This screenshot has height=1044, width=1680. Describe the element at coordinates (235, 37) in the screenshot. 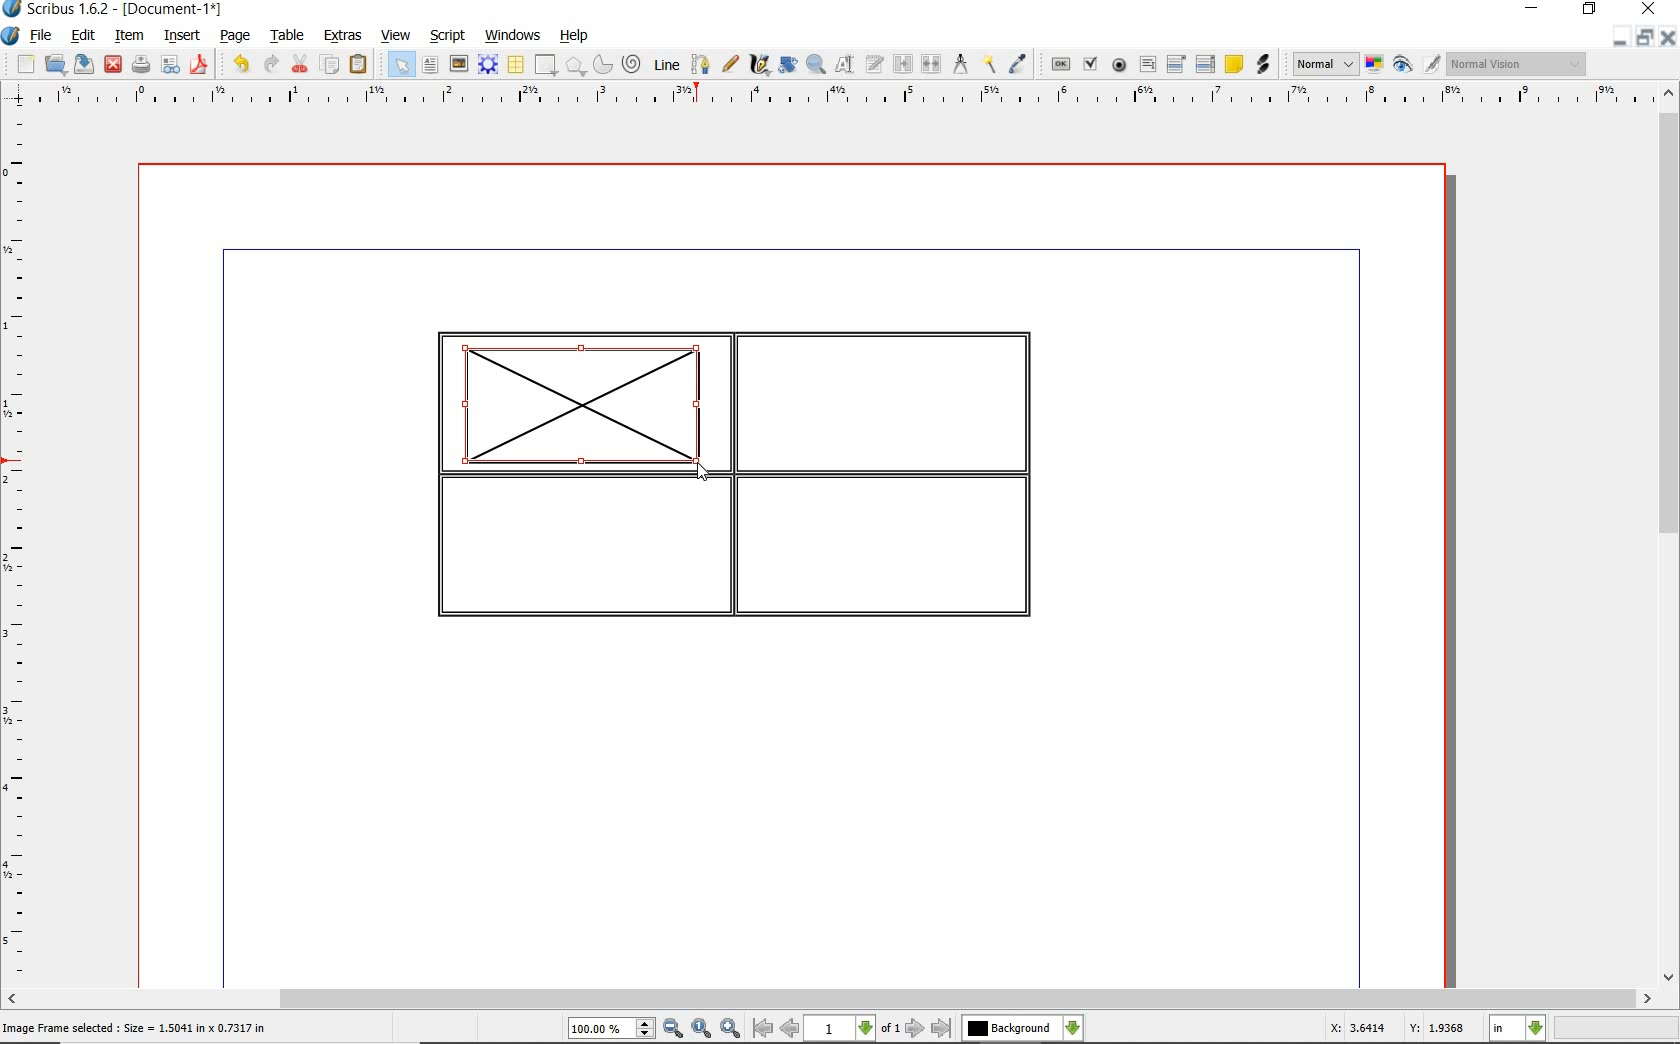

I see `page` at that location.